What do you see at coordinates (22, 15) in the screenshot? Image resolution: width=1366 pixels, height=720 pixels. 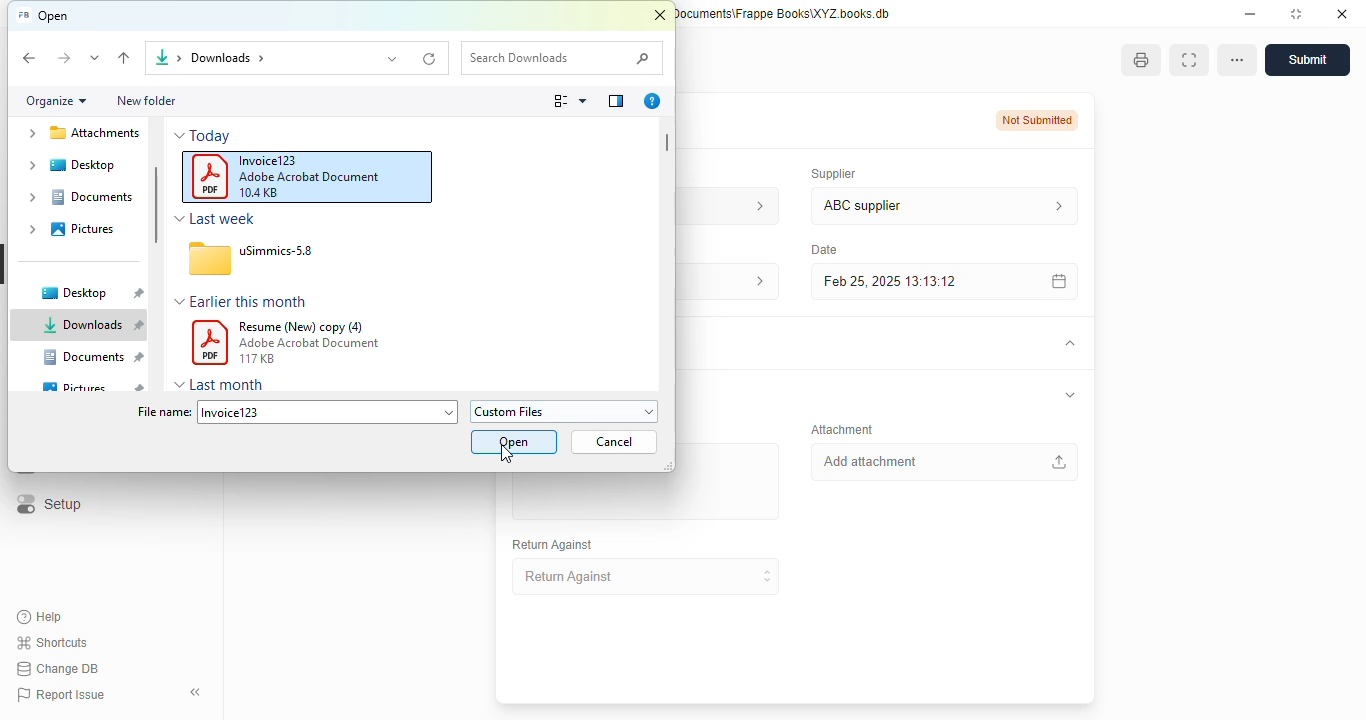 I see `FB logo` at bounding box center [22, 15].